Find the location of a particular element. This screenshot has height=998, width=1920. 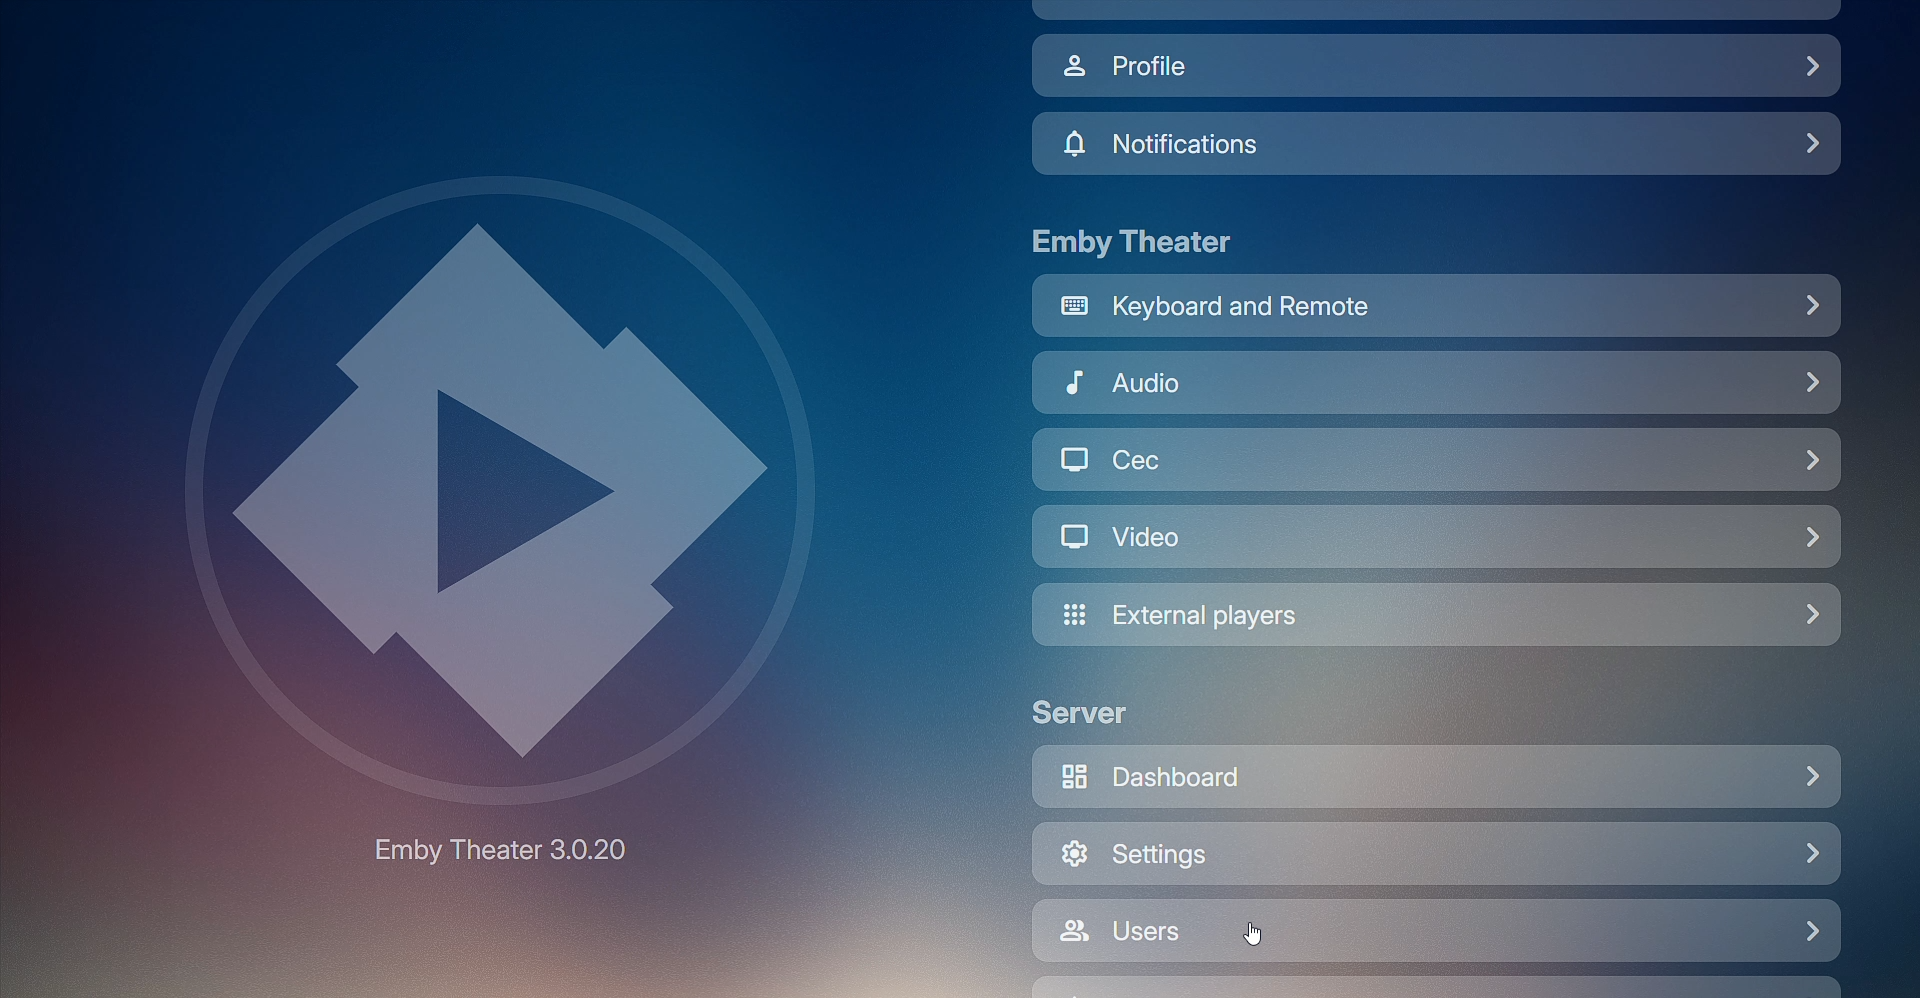

Subttiles is located at coordinates (1436, 459).